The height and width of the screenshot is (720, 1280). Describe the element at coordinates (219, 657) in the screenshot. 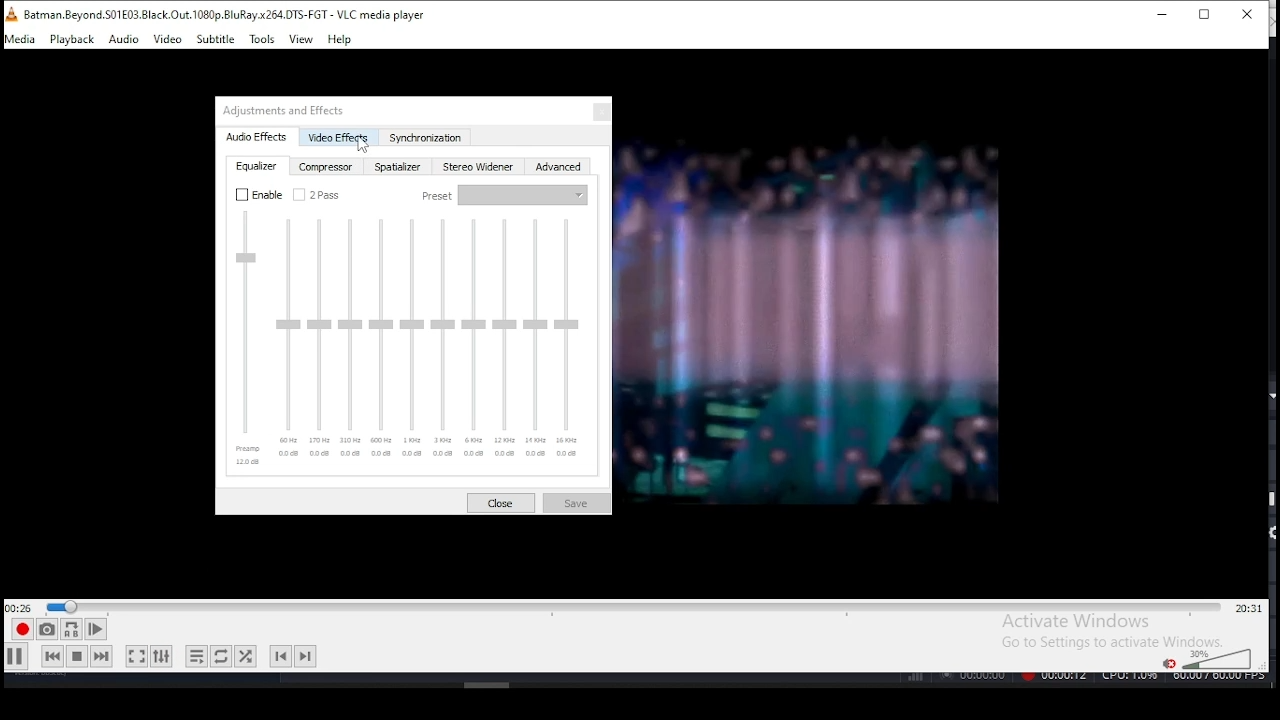

I see `click to toggle between, loop all, loop one, and no loop` at that location.